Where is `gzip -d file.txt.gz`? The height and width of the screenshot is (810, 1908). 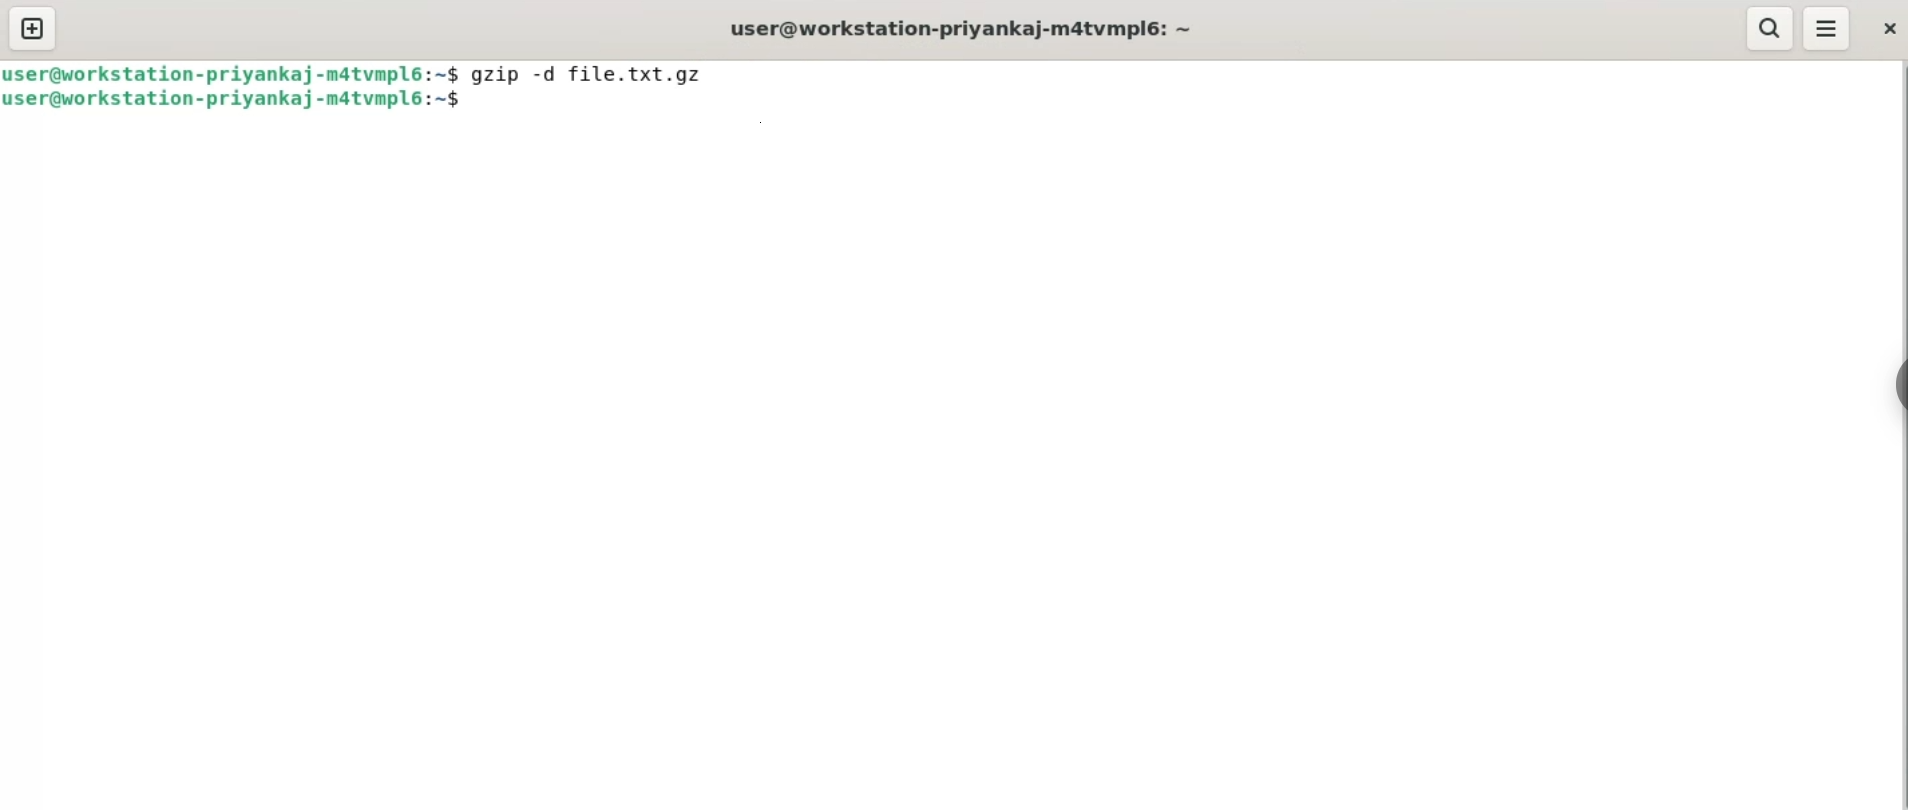 gzip -d file.txt.gz is located at coordinates (598, 74).